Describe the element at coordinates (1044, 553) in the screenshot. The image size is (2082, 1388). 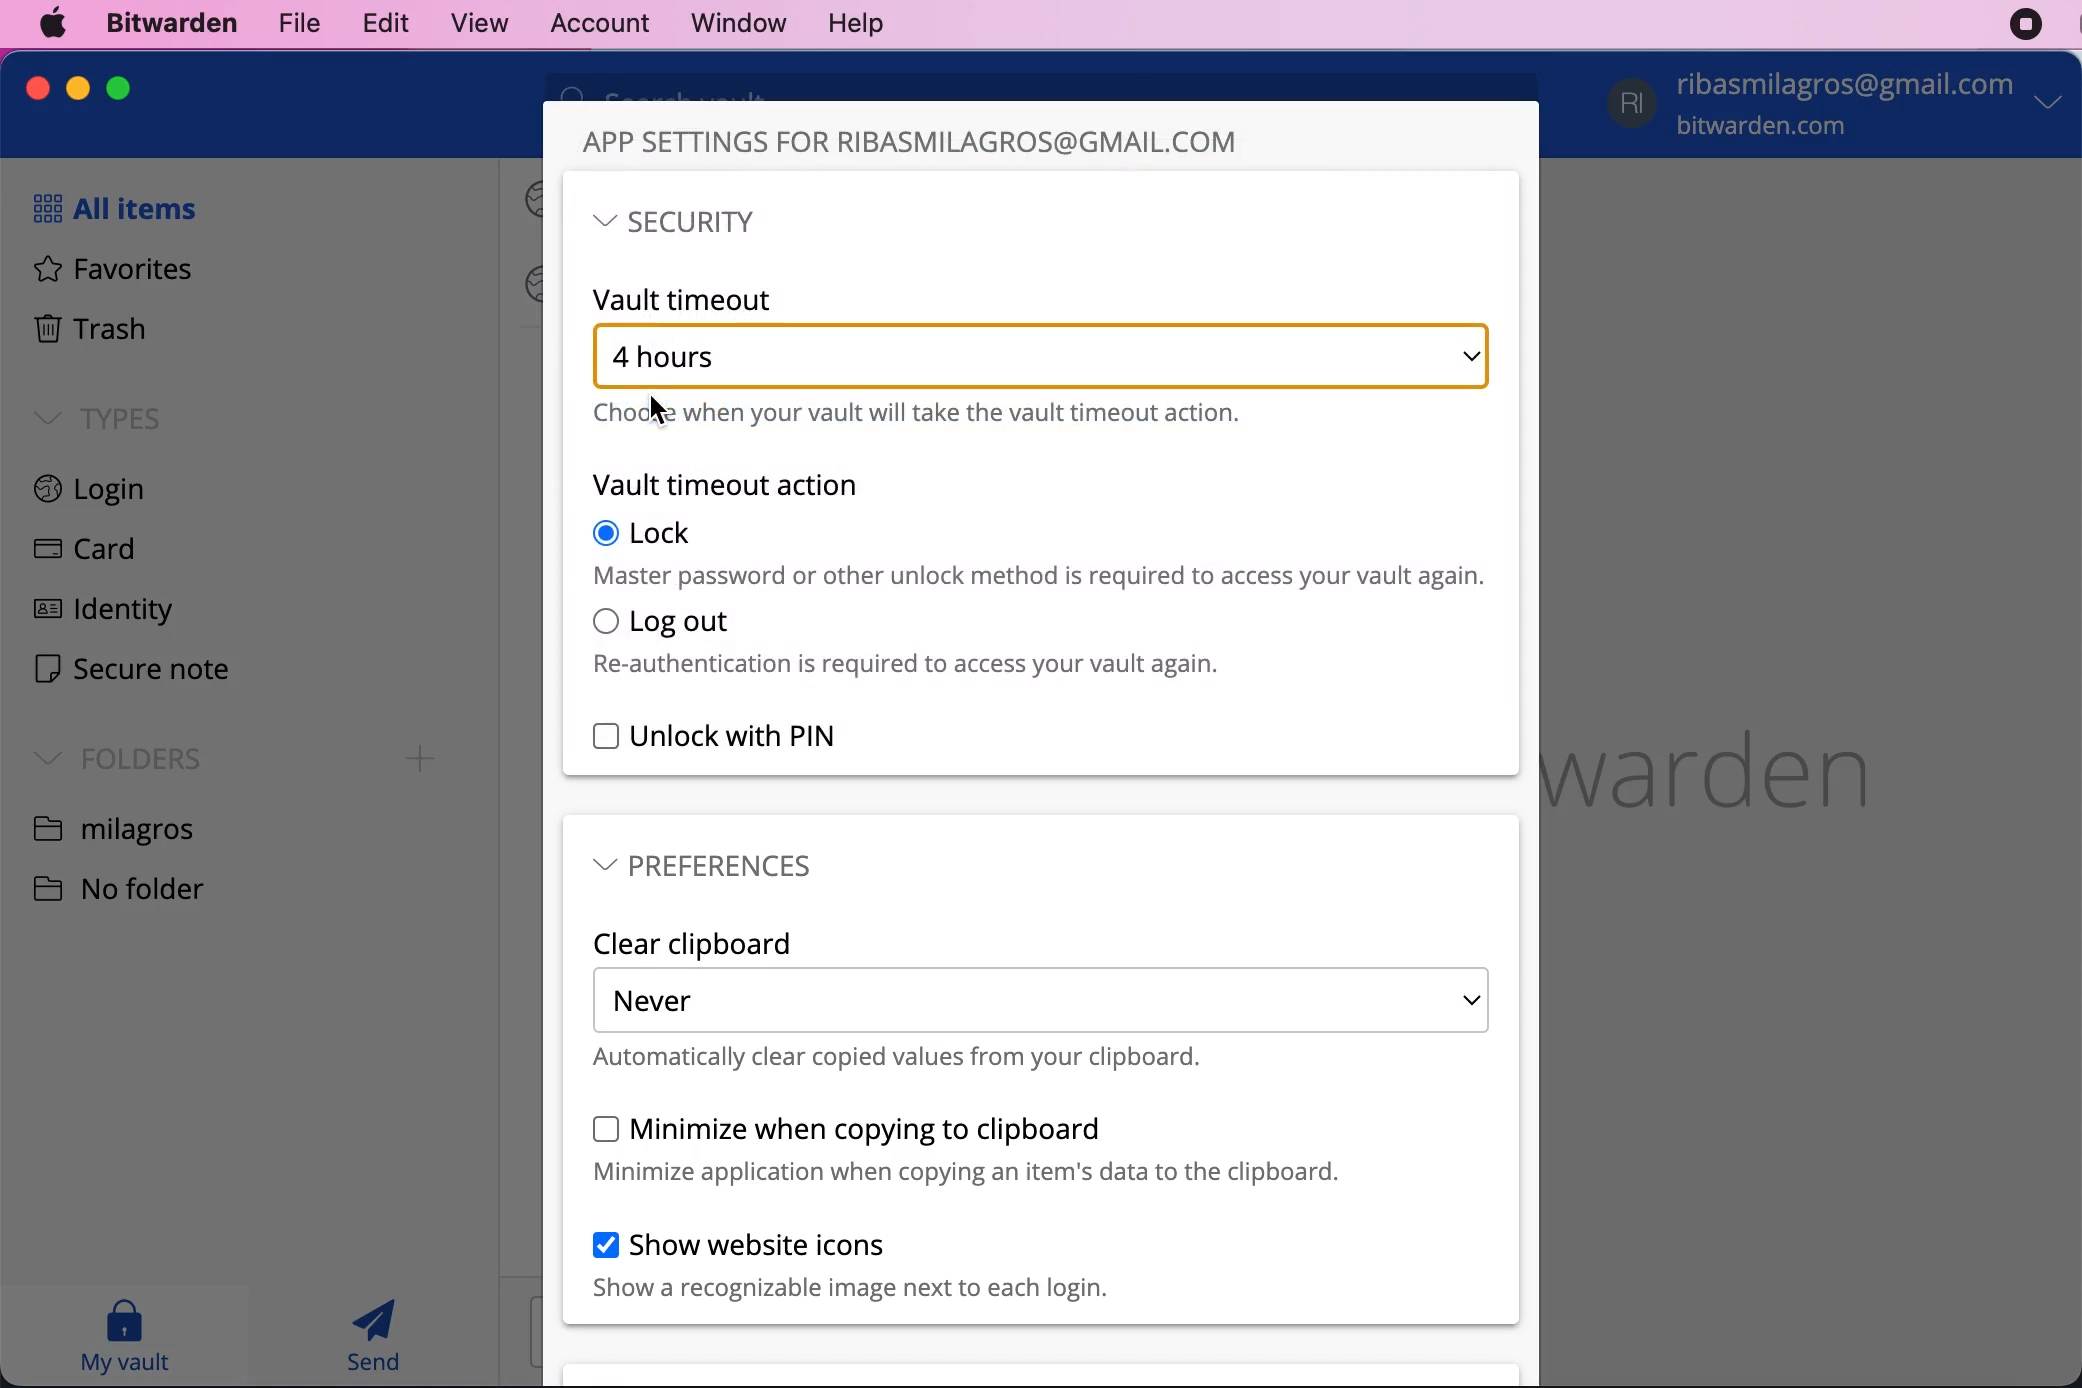
I see `lock` at that location.